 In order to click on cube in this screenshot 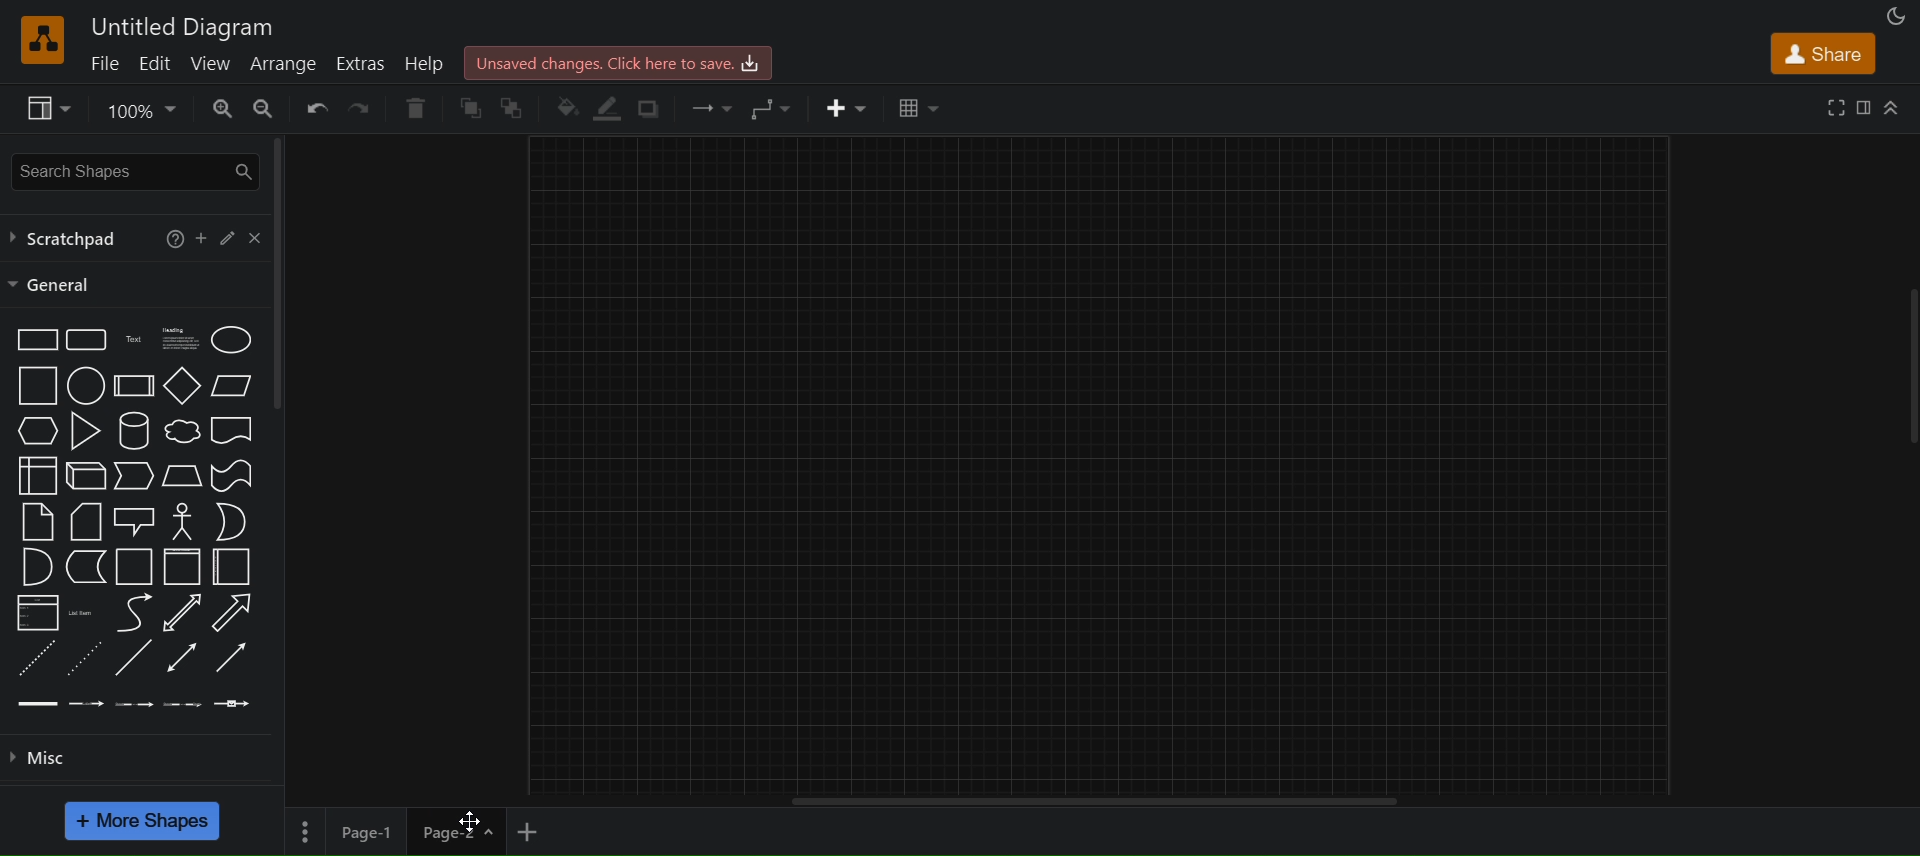, I will do `click(83, 476)`.